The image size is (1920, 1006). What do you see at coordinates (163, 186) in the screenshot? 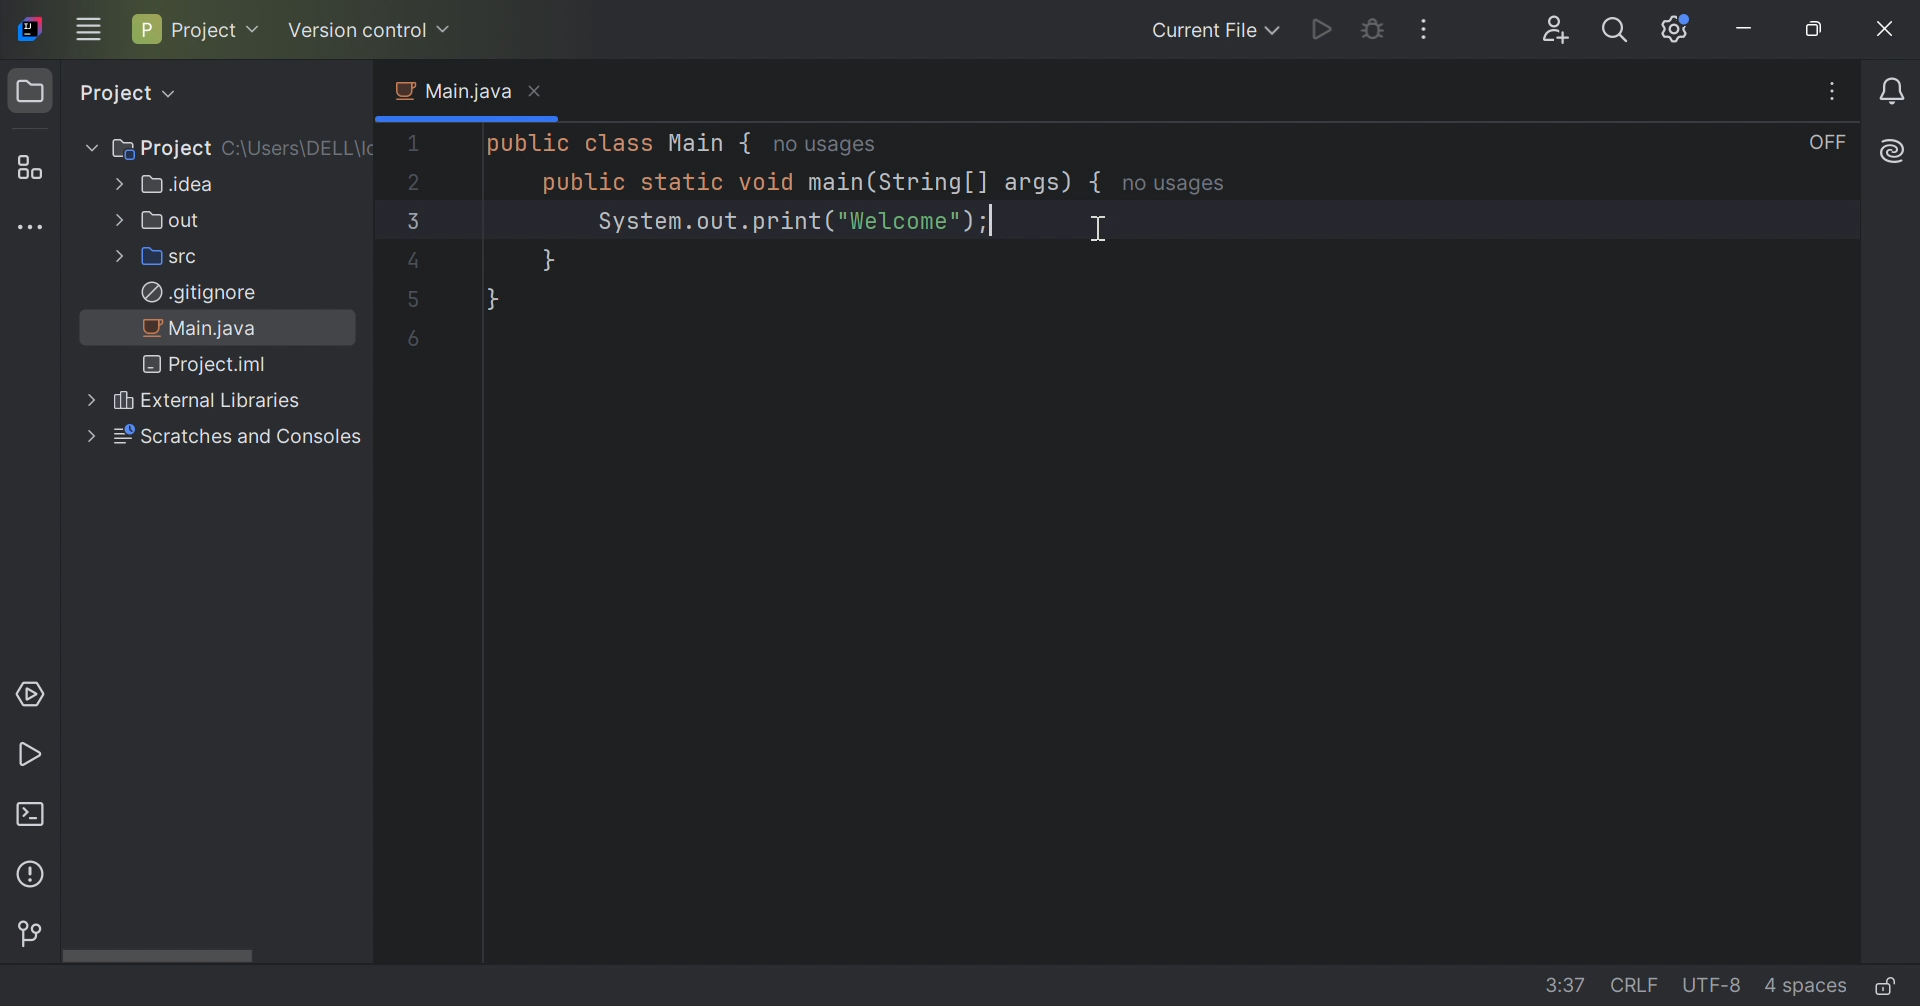
I see `Idea` at bounding box center [163, 186].